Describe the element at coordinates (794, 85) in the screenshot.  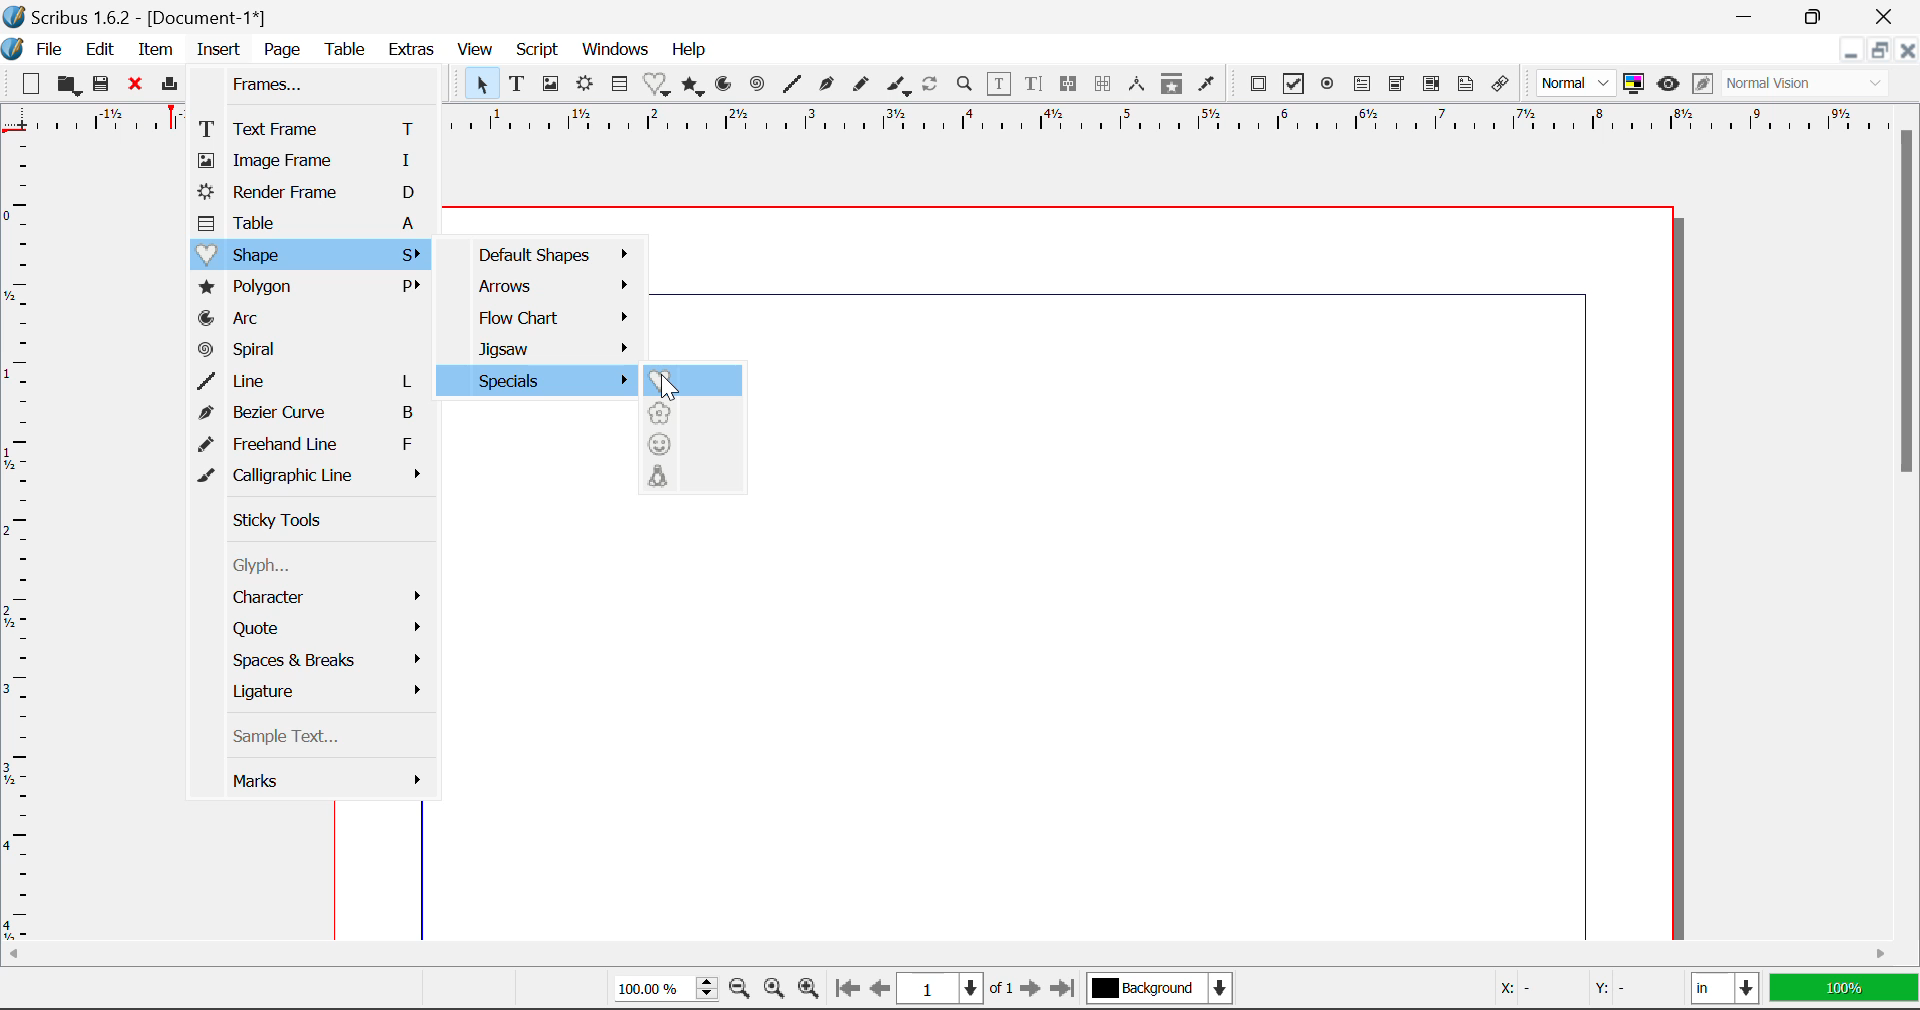
I see `Line` at that location.